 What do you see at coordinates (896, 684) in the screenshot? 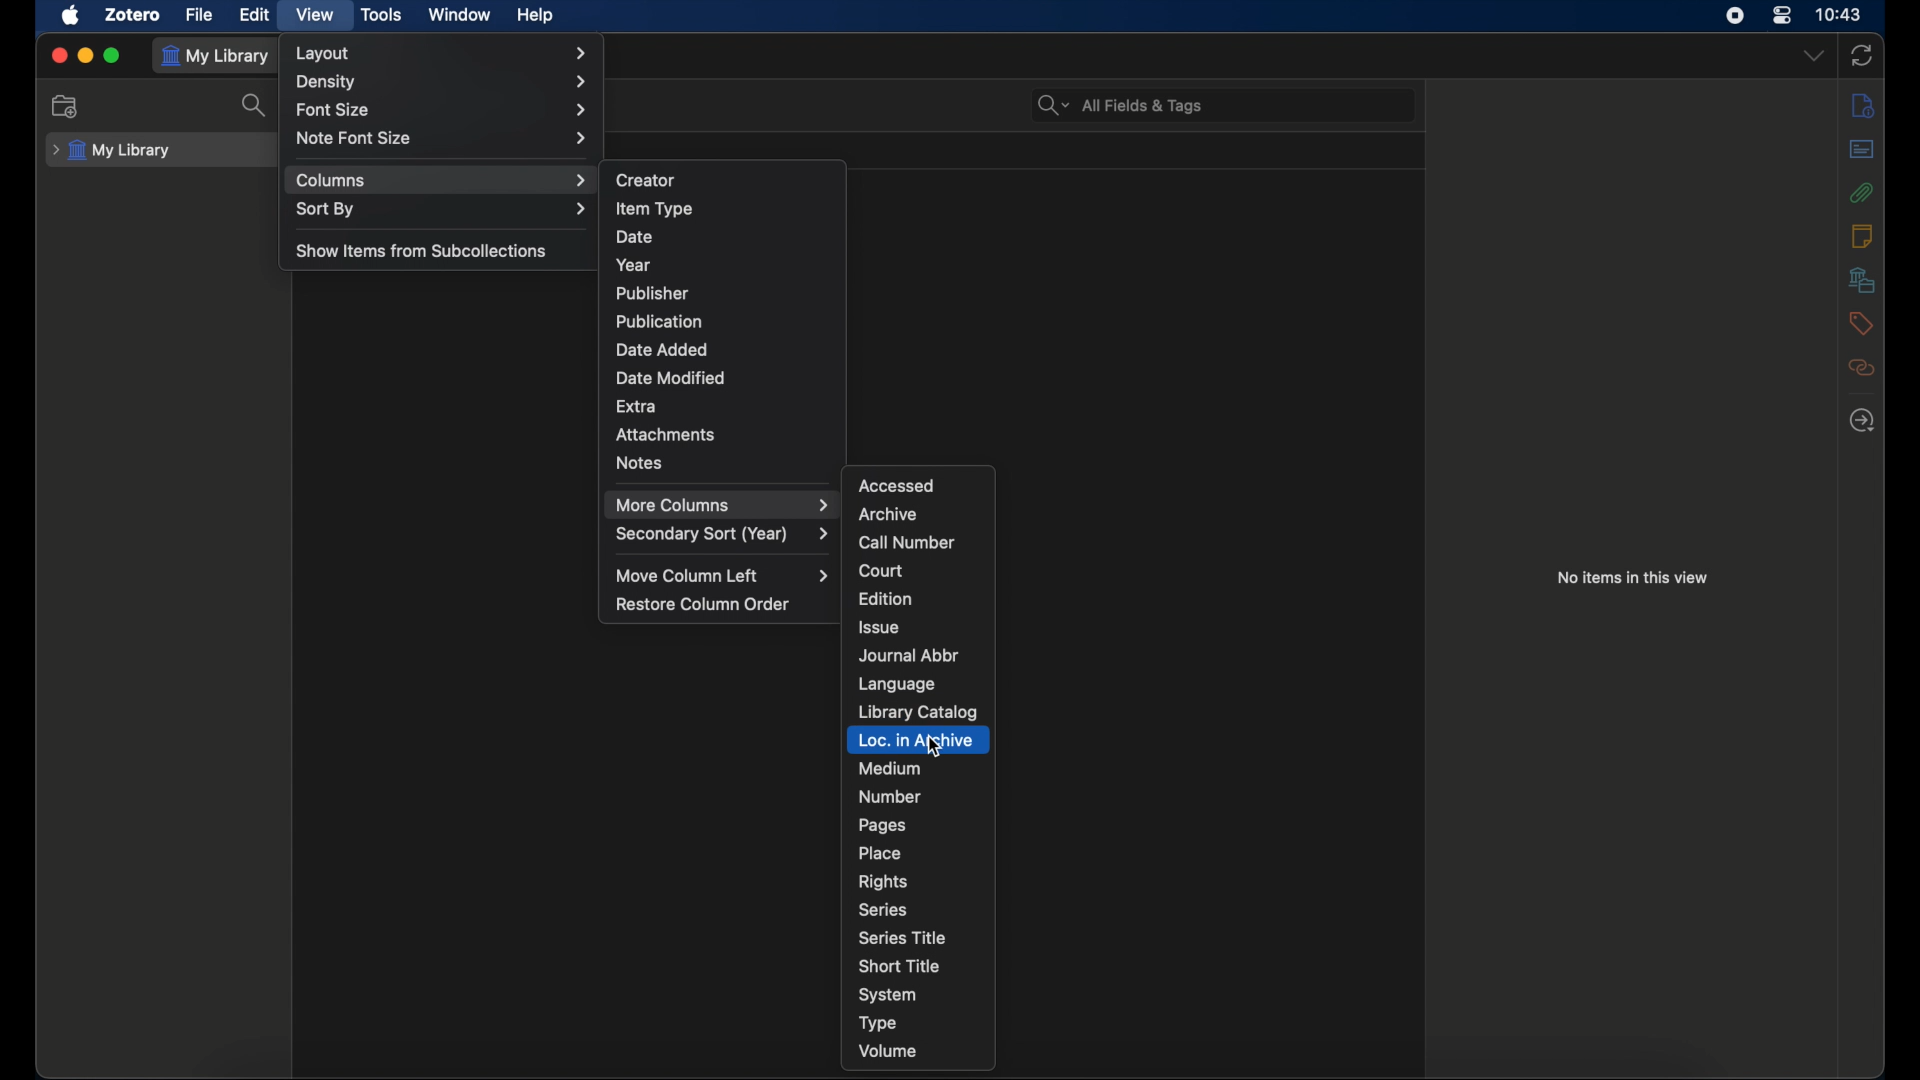
I see `language` at bounding box center [896, 684].